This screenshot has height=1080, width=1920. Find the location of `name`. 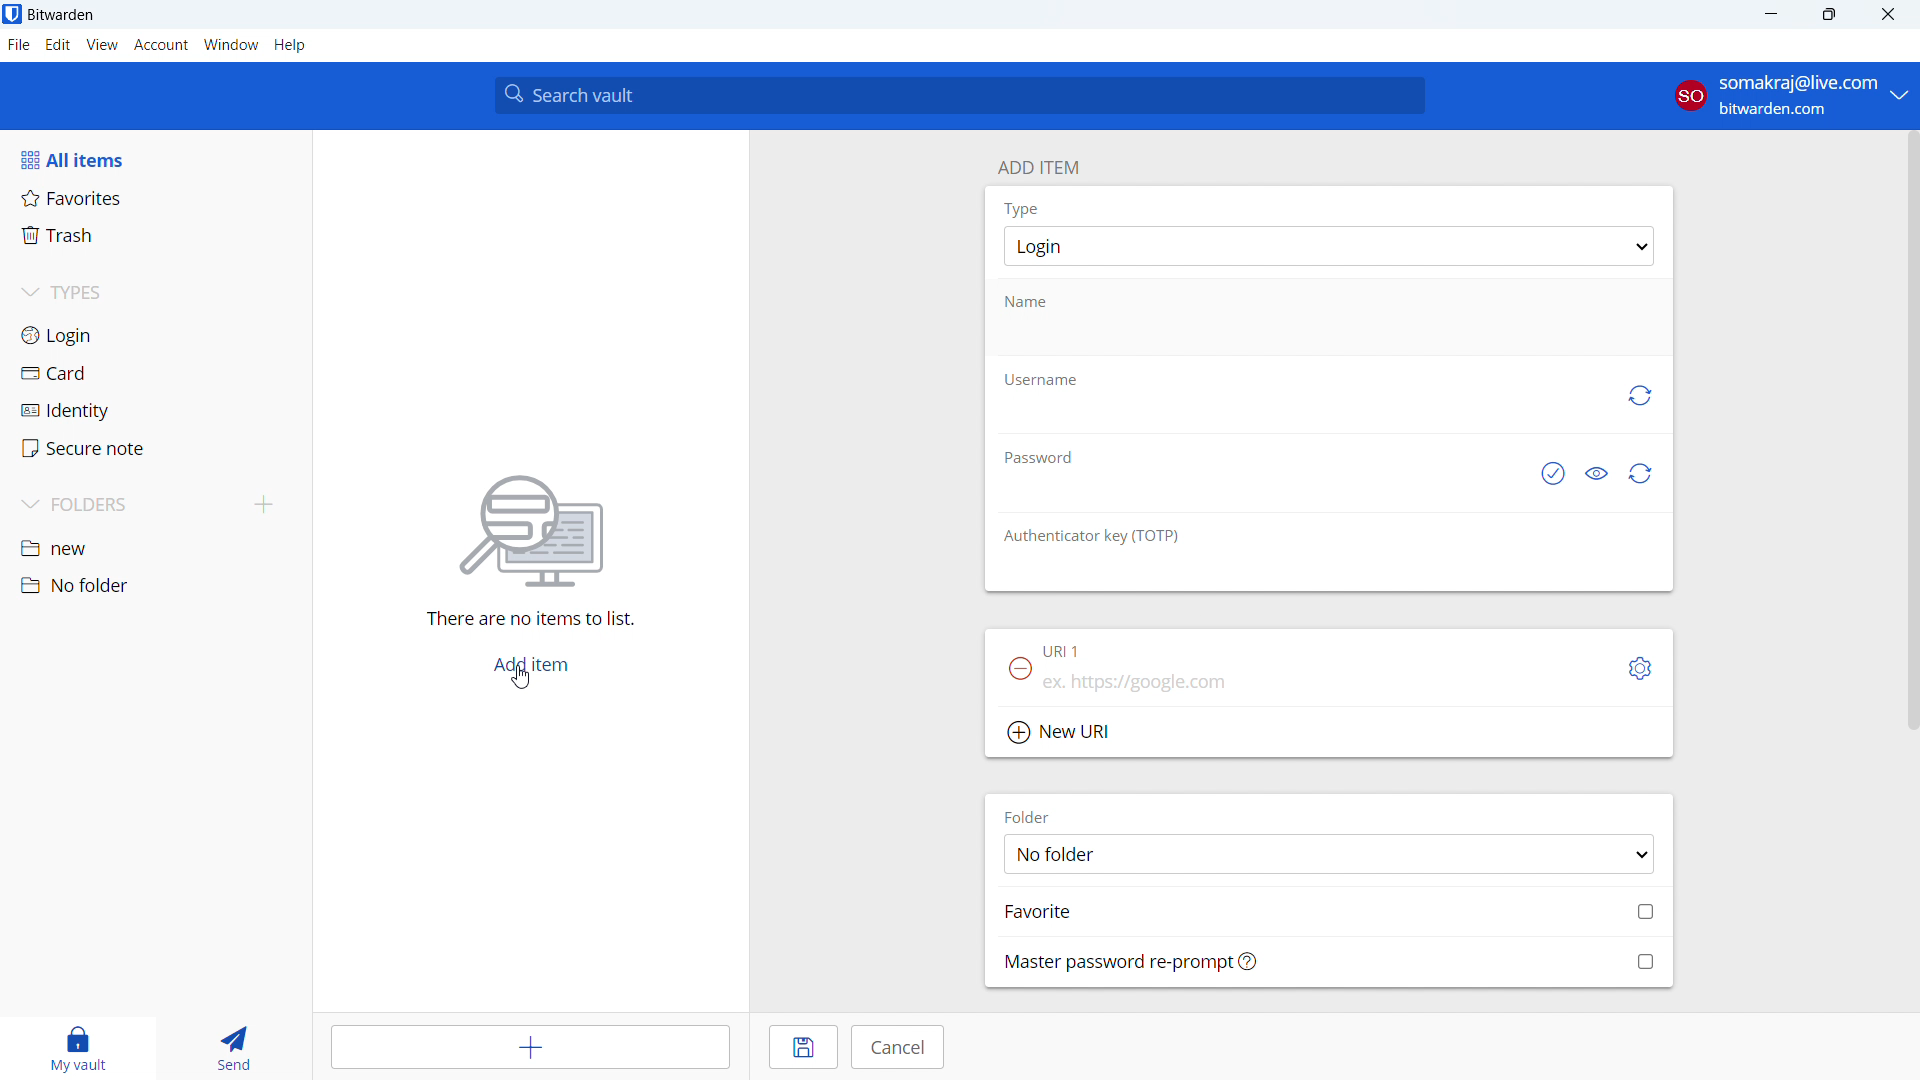

name is located at coordinates (1039, 301).